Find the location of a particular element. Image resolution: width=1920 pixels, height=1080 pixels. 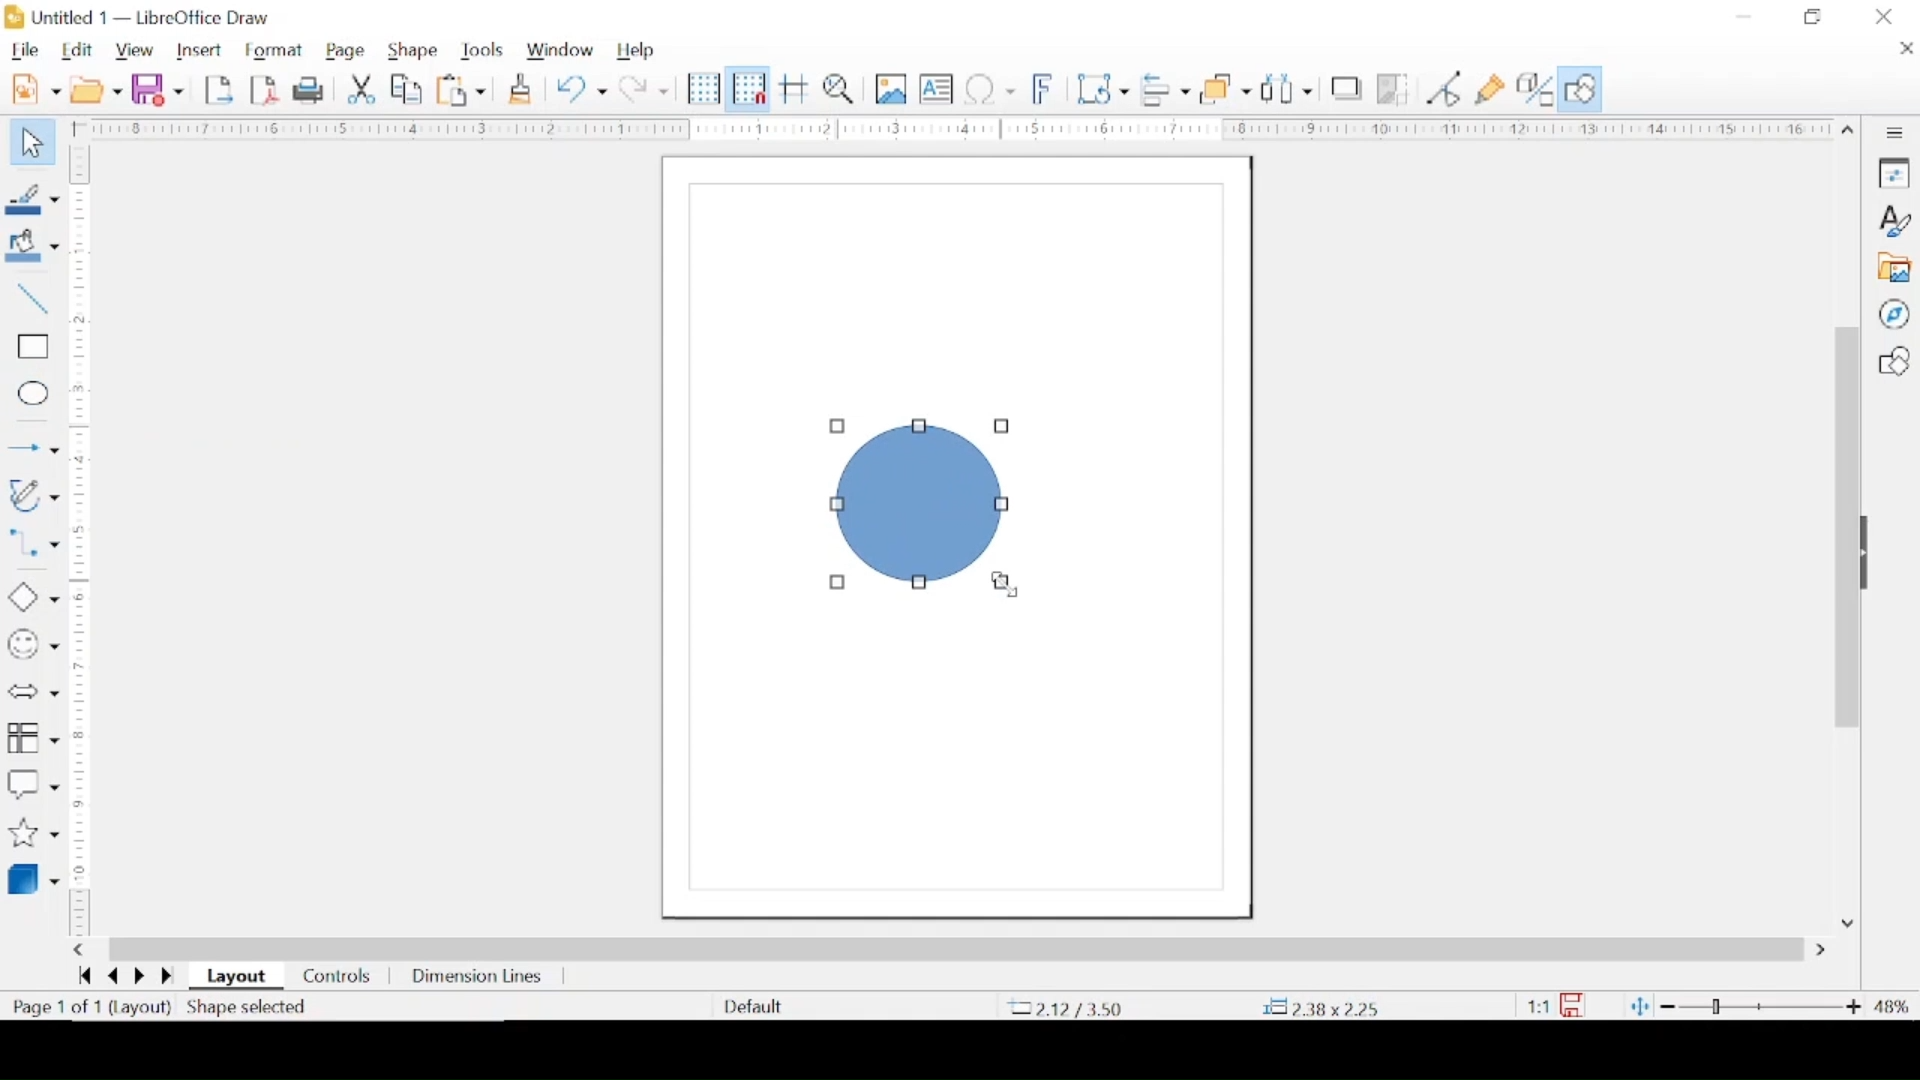

helplines while moving is located at coordinates (795, 89).